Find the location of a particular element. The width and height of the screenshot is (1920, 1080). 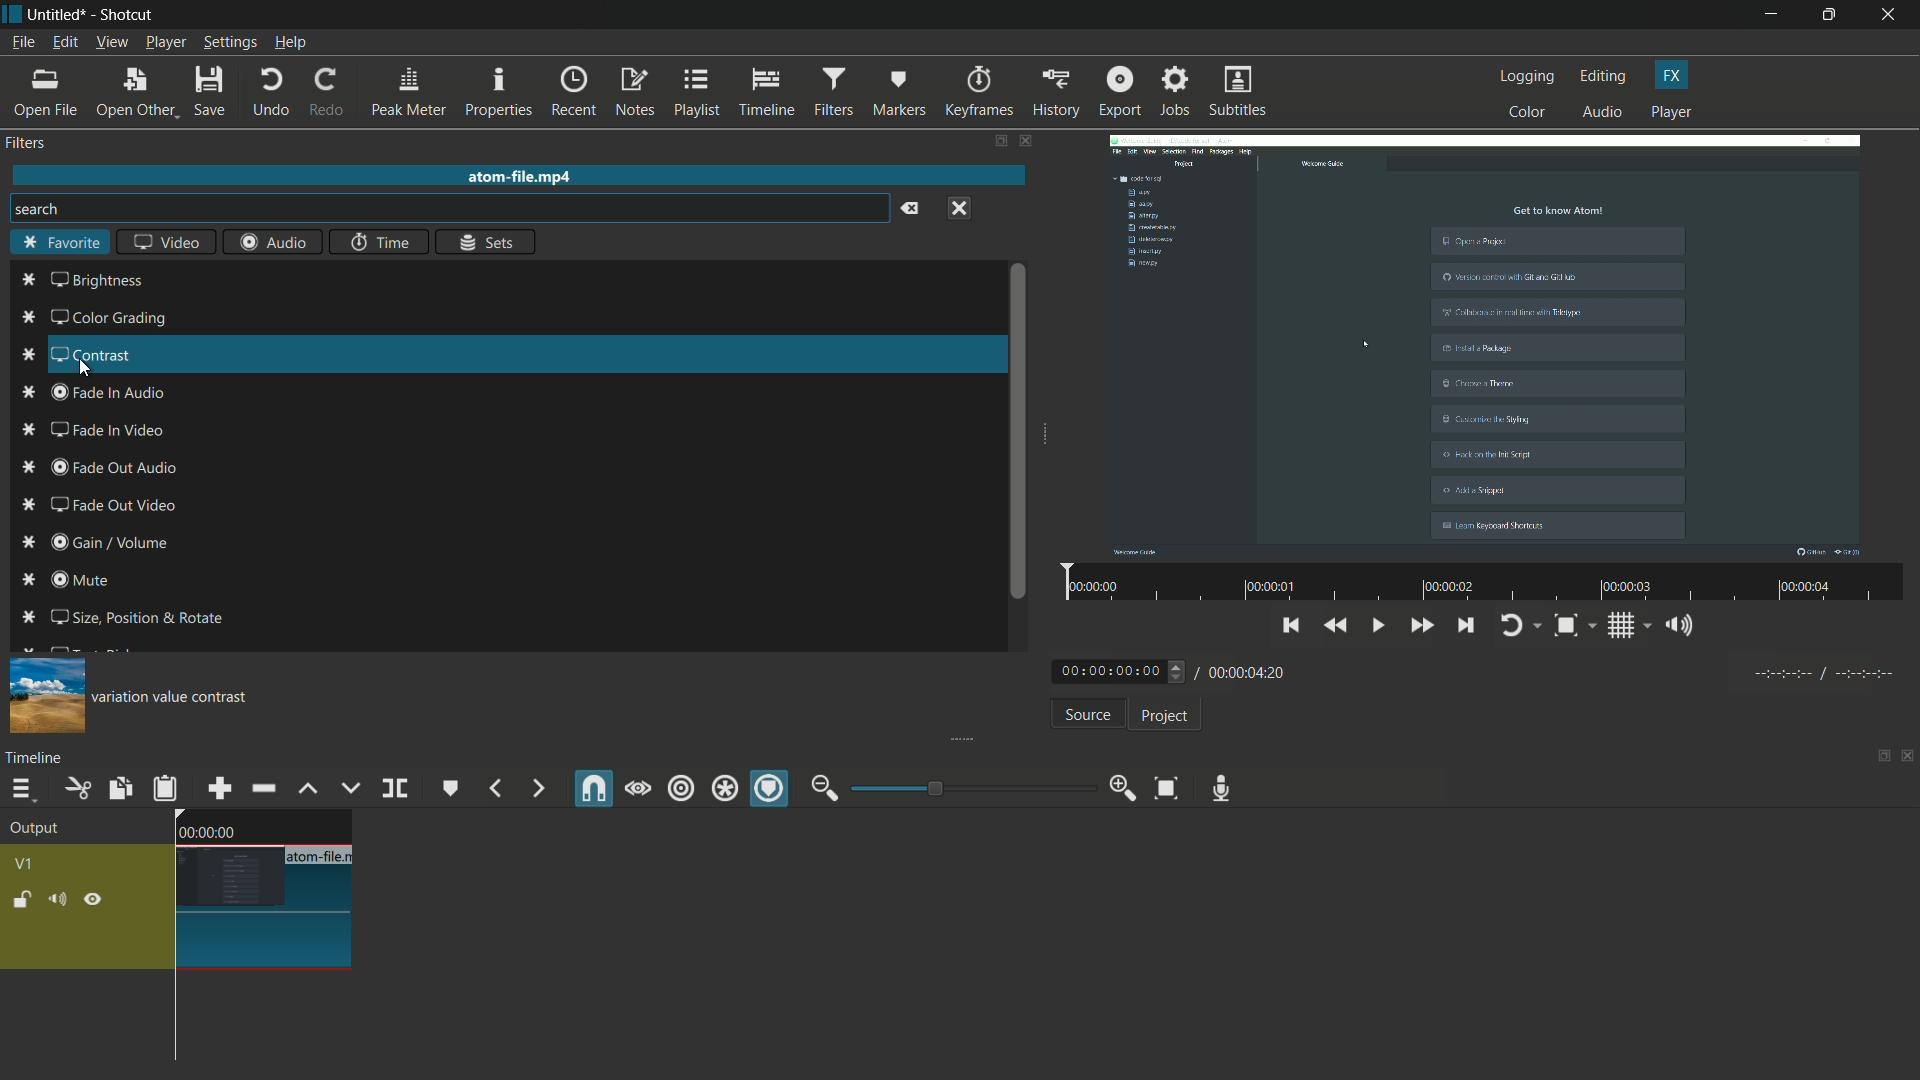

video time is located at coordinates (1479, 584).